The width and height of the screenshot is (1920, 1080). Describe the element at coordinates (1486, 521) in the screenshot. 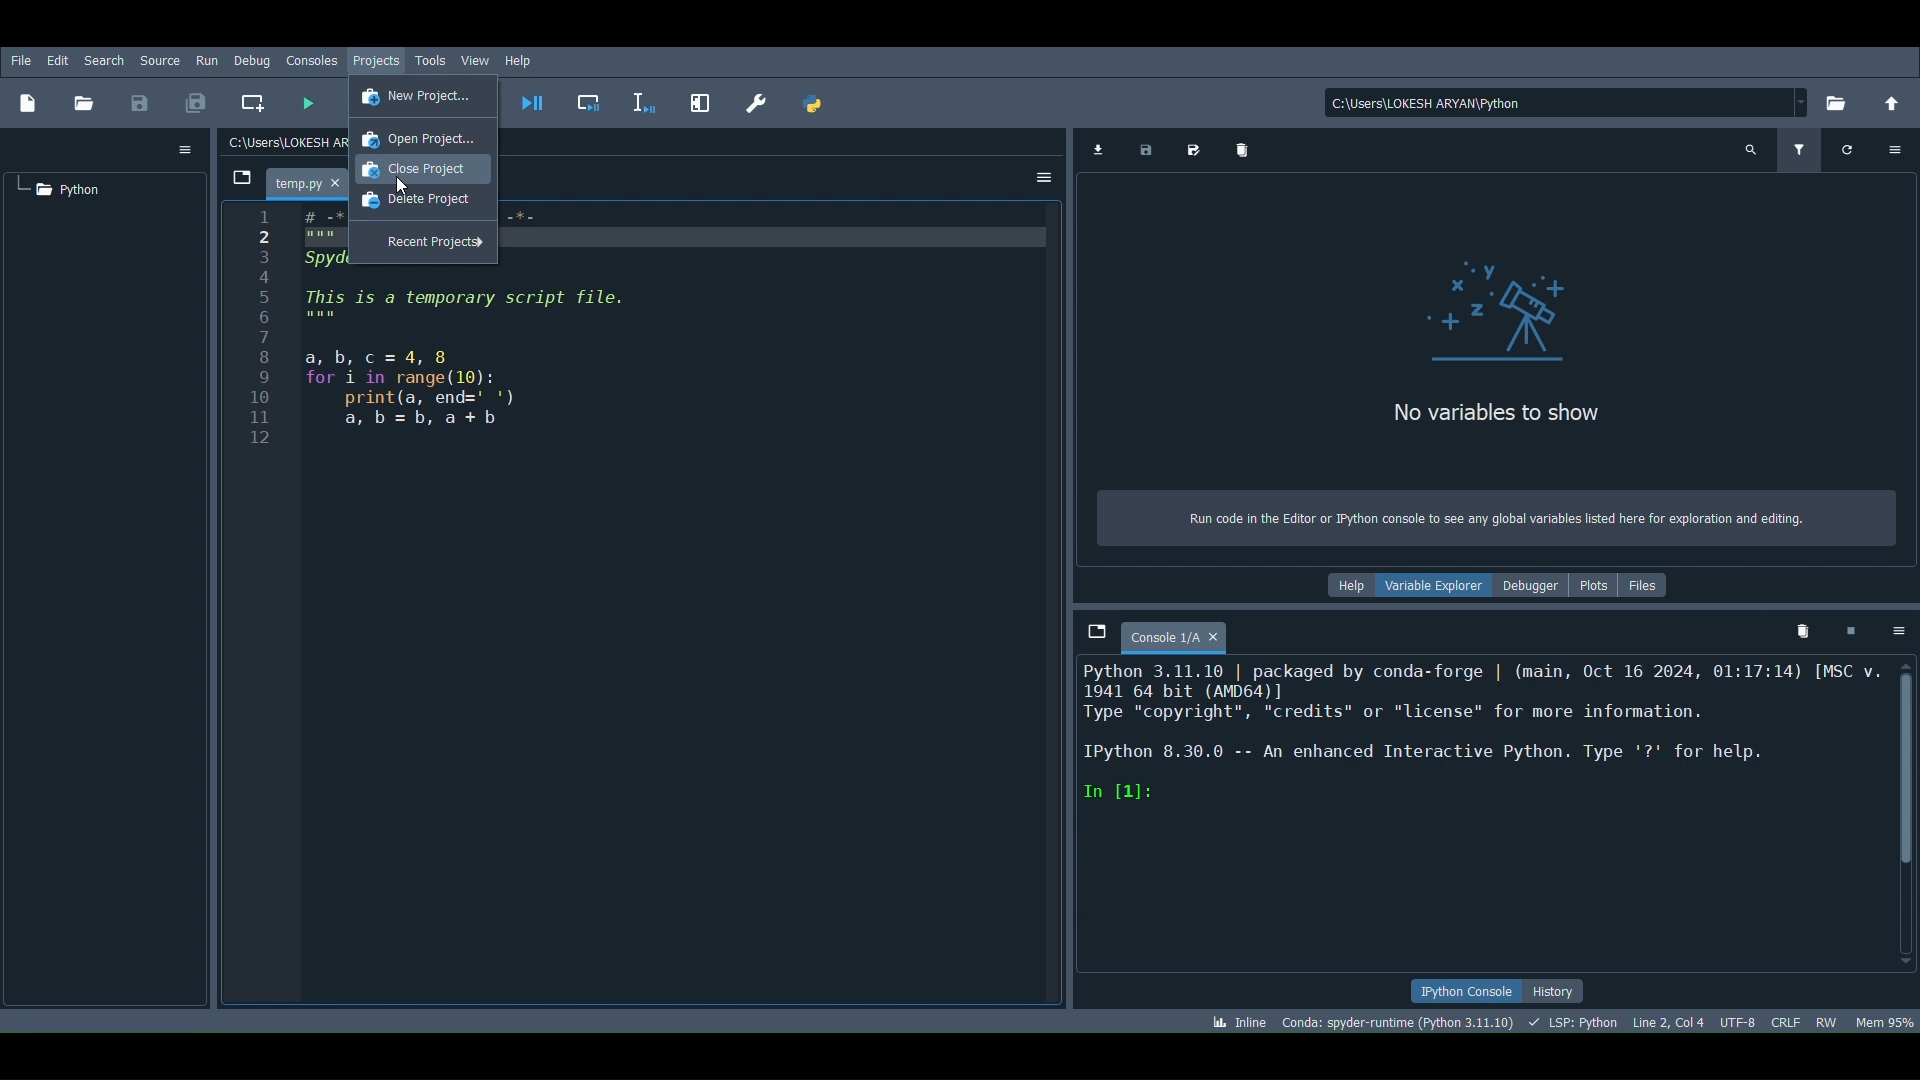

I see `Run code in the Editor or Python console to see any global variables listed here for exploration and editing.` at that location.